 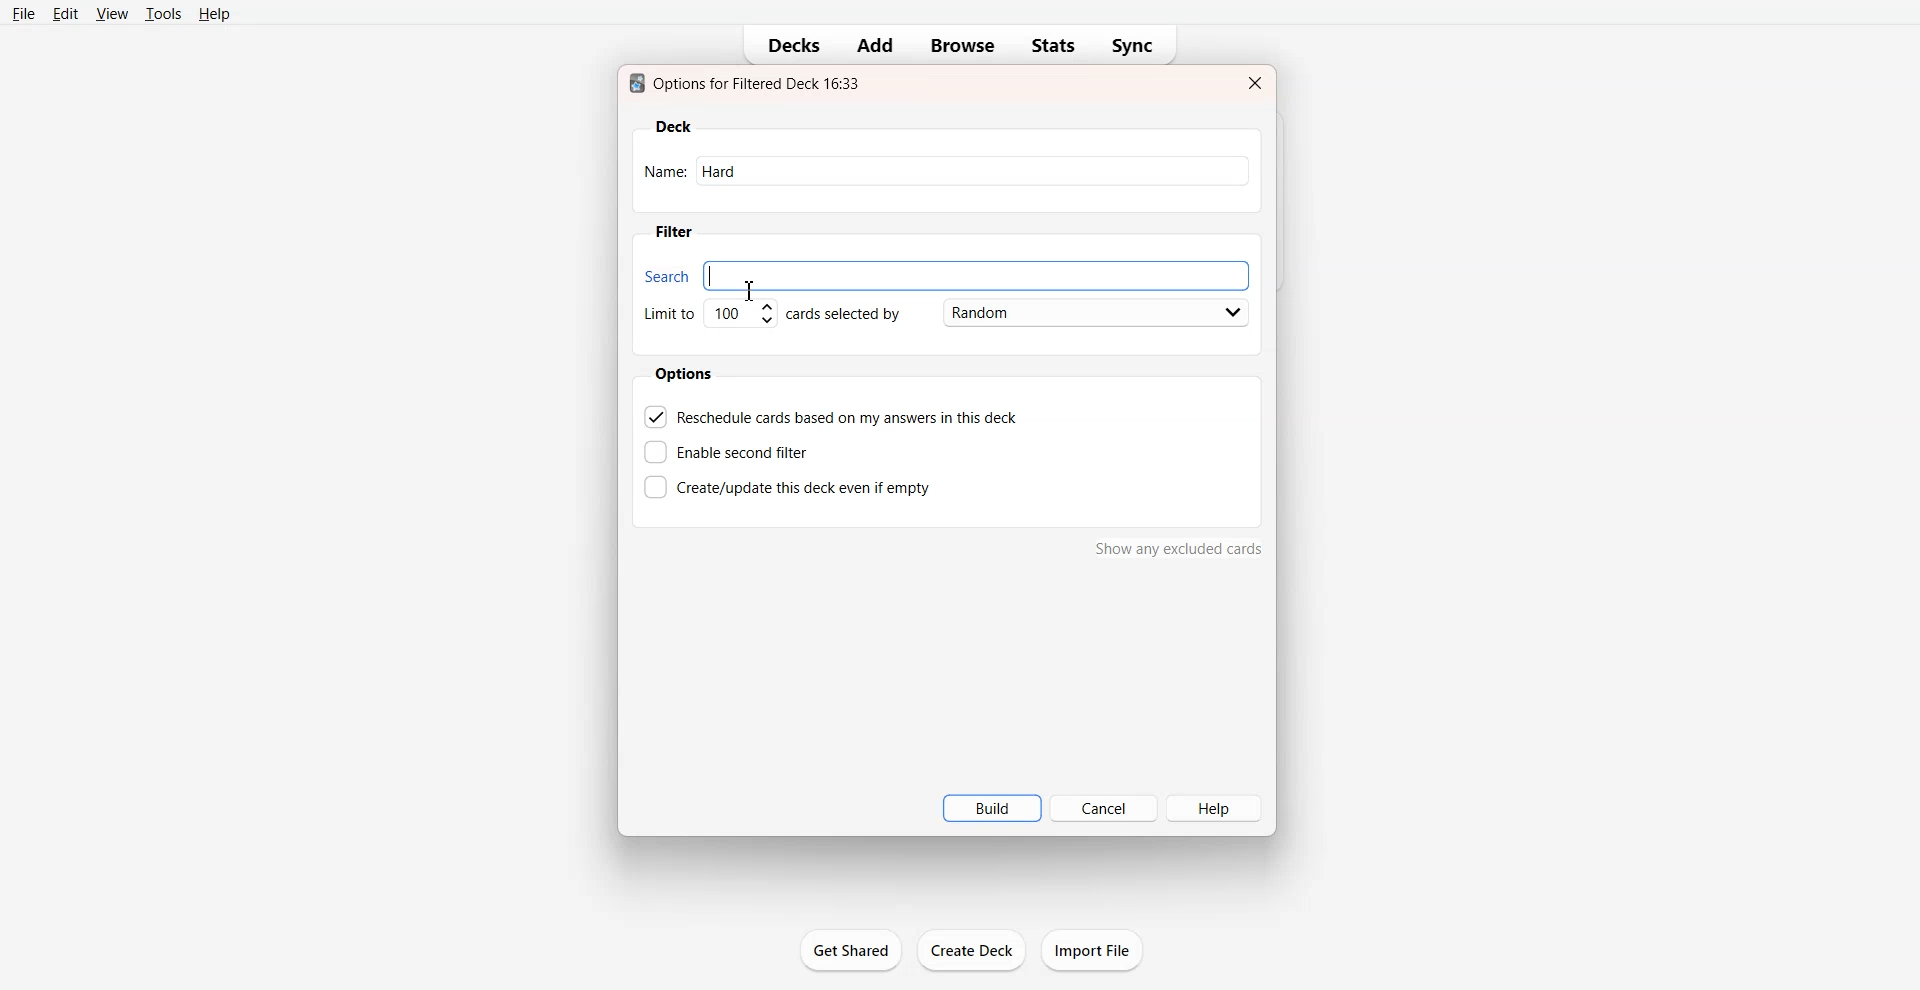 I want to click on create deck, so click(x=977, y=951).